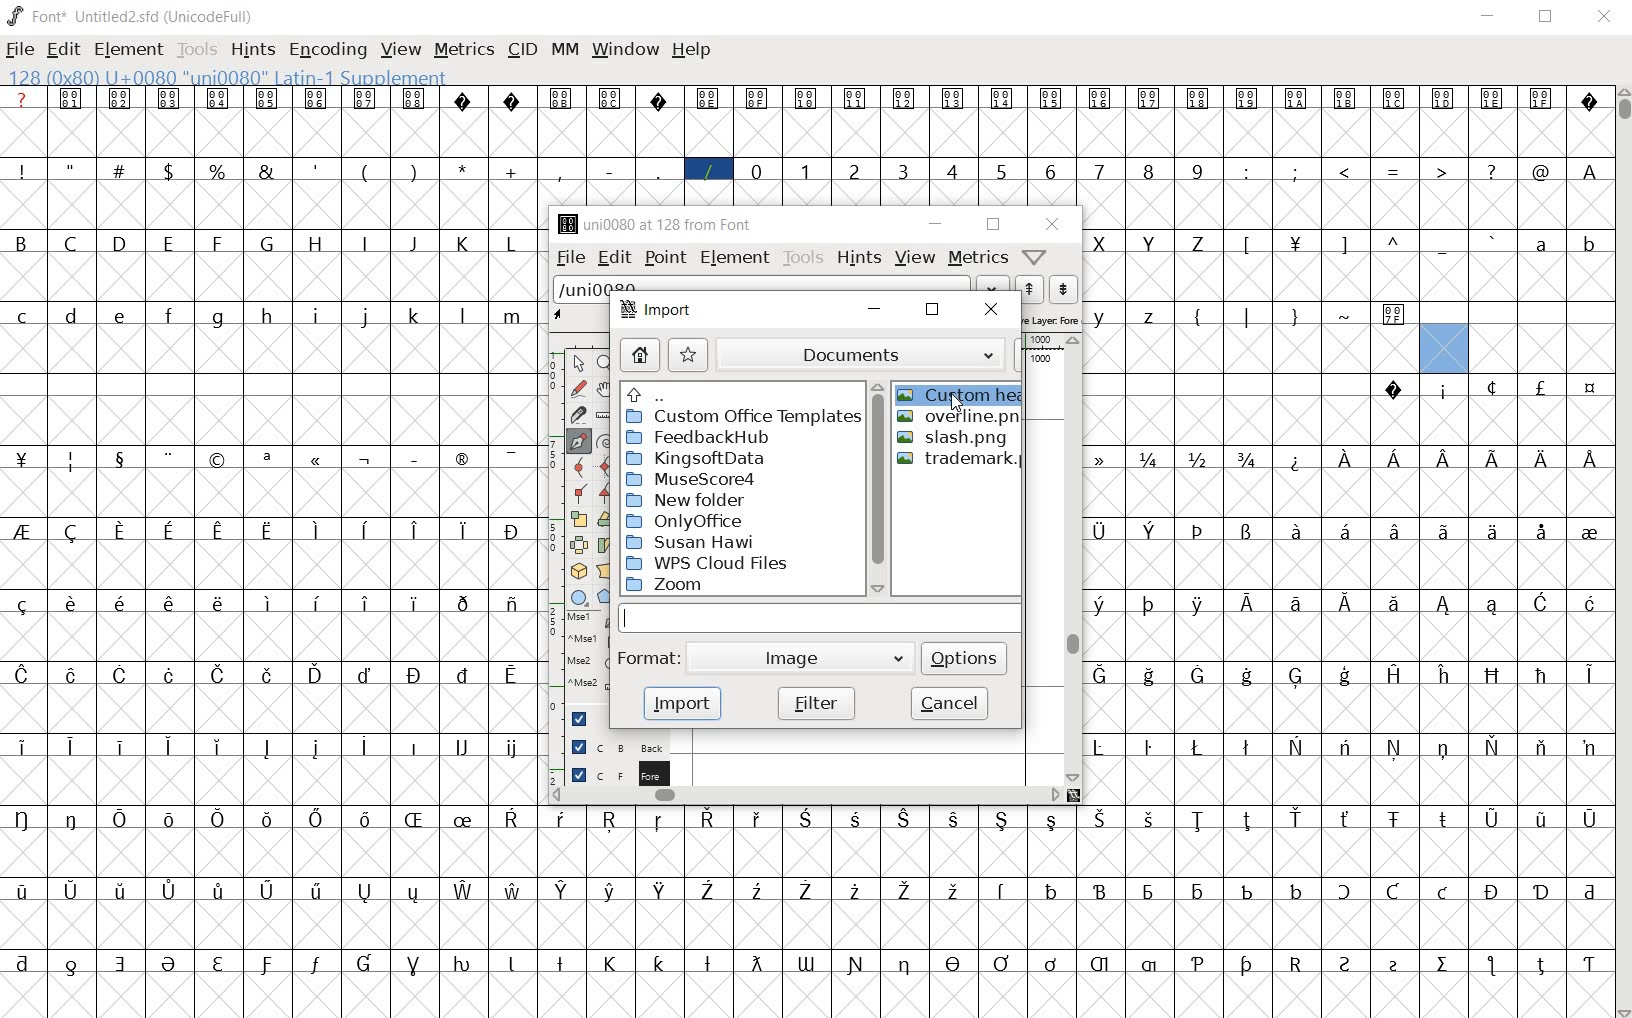 The width and height of the screenshot is (1632, 1018). What do you see at coordinates (21, 675) in the screenshot?
I see `glyph` at bounding box center [21, 675].